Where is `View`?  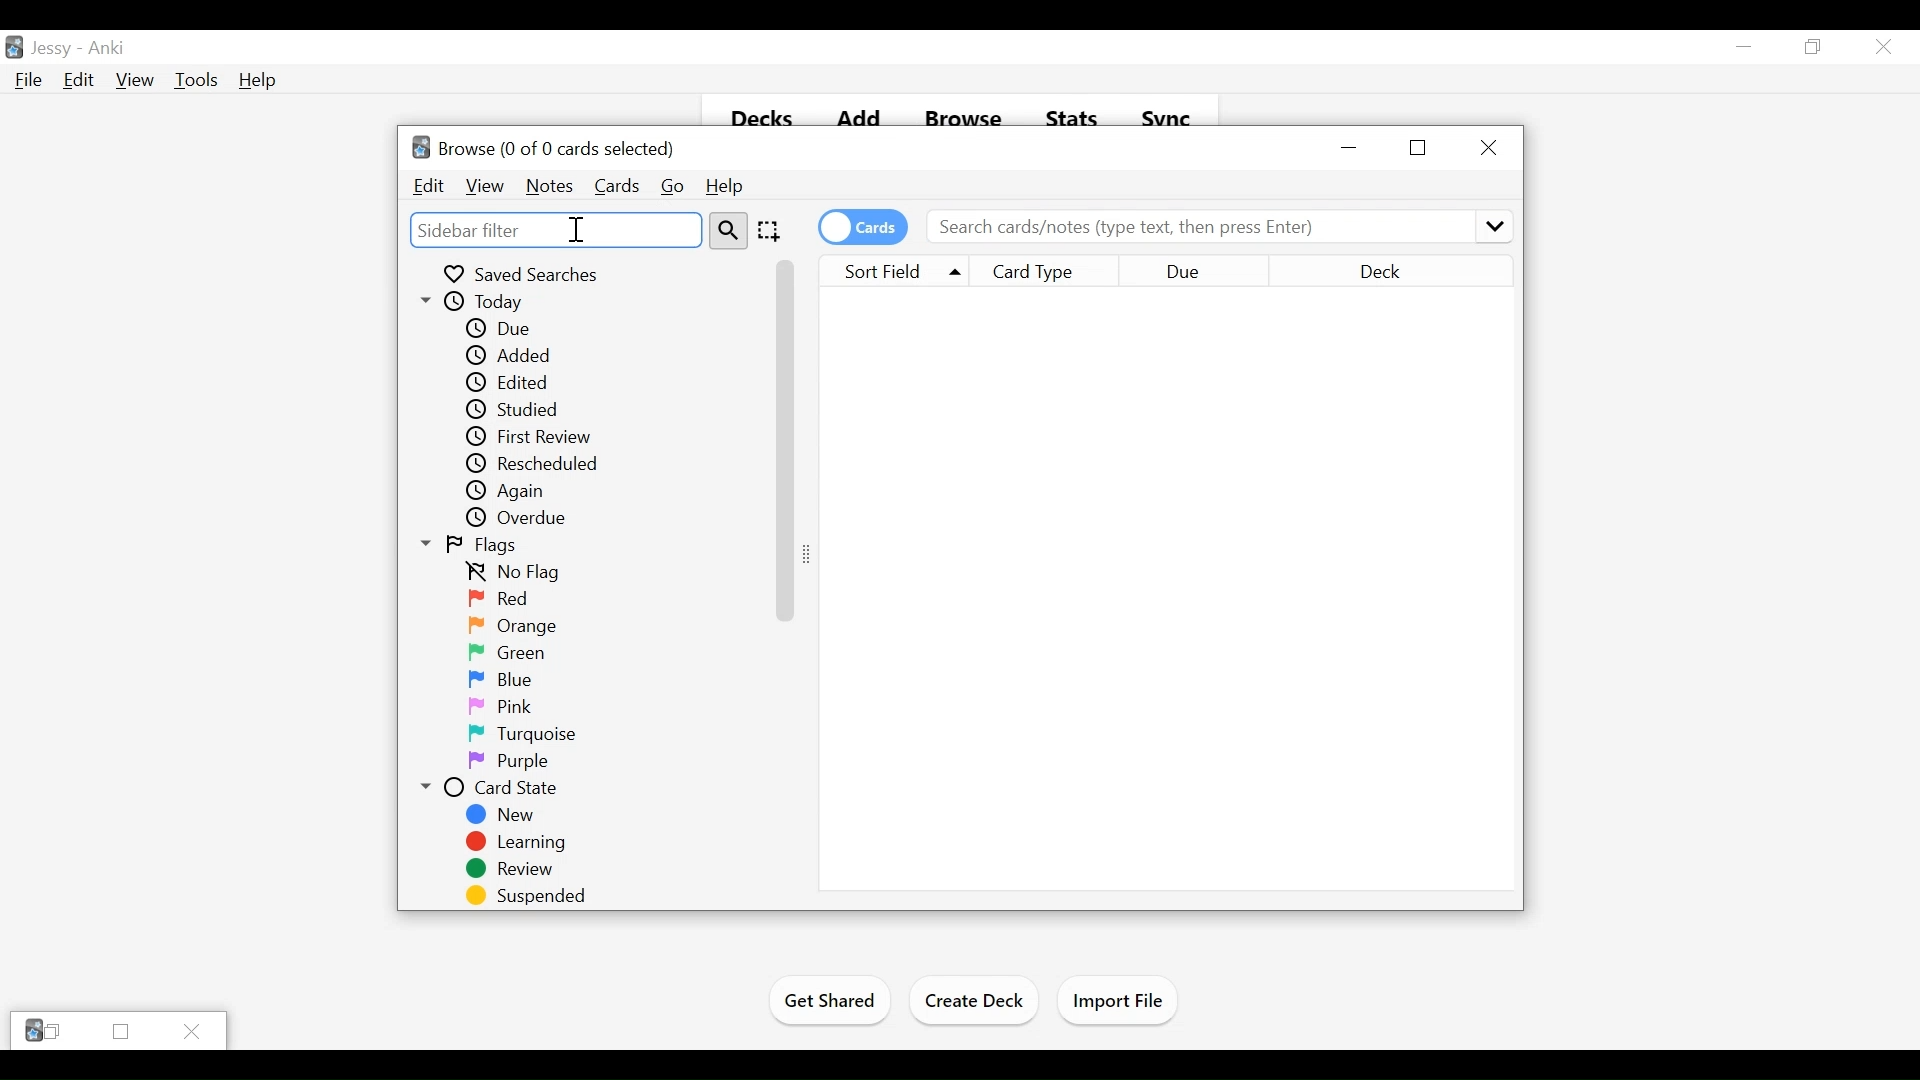
View is located at coordinates (134, 81).